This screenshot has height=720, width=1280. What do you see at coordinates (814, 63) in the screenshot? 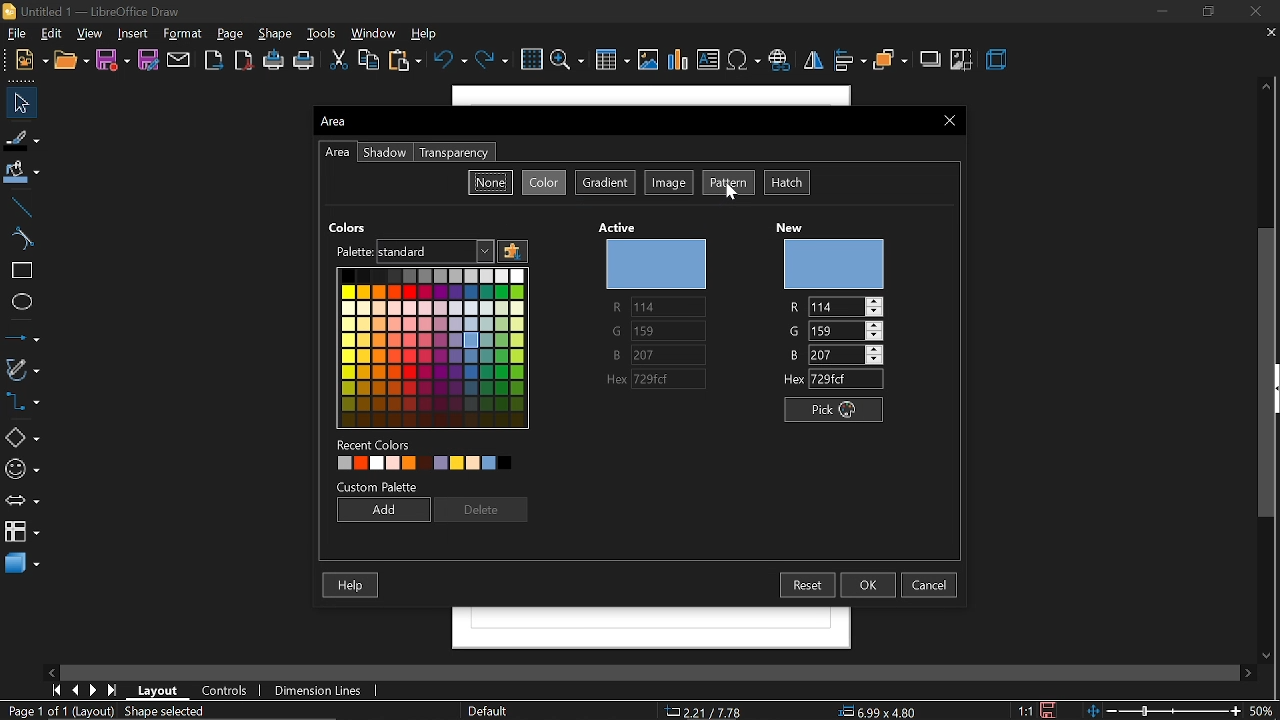
I see `flip` at bounding box center [814, 63].